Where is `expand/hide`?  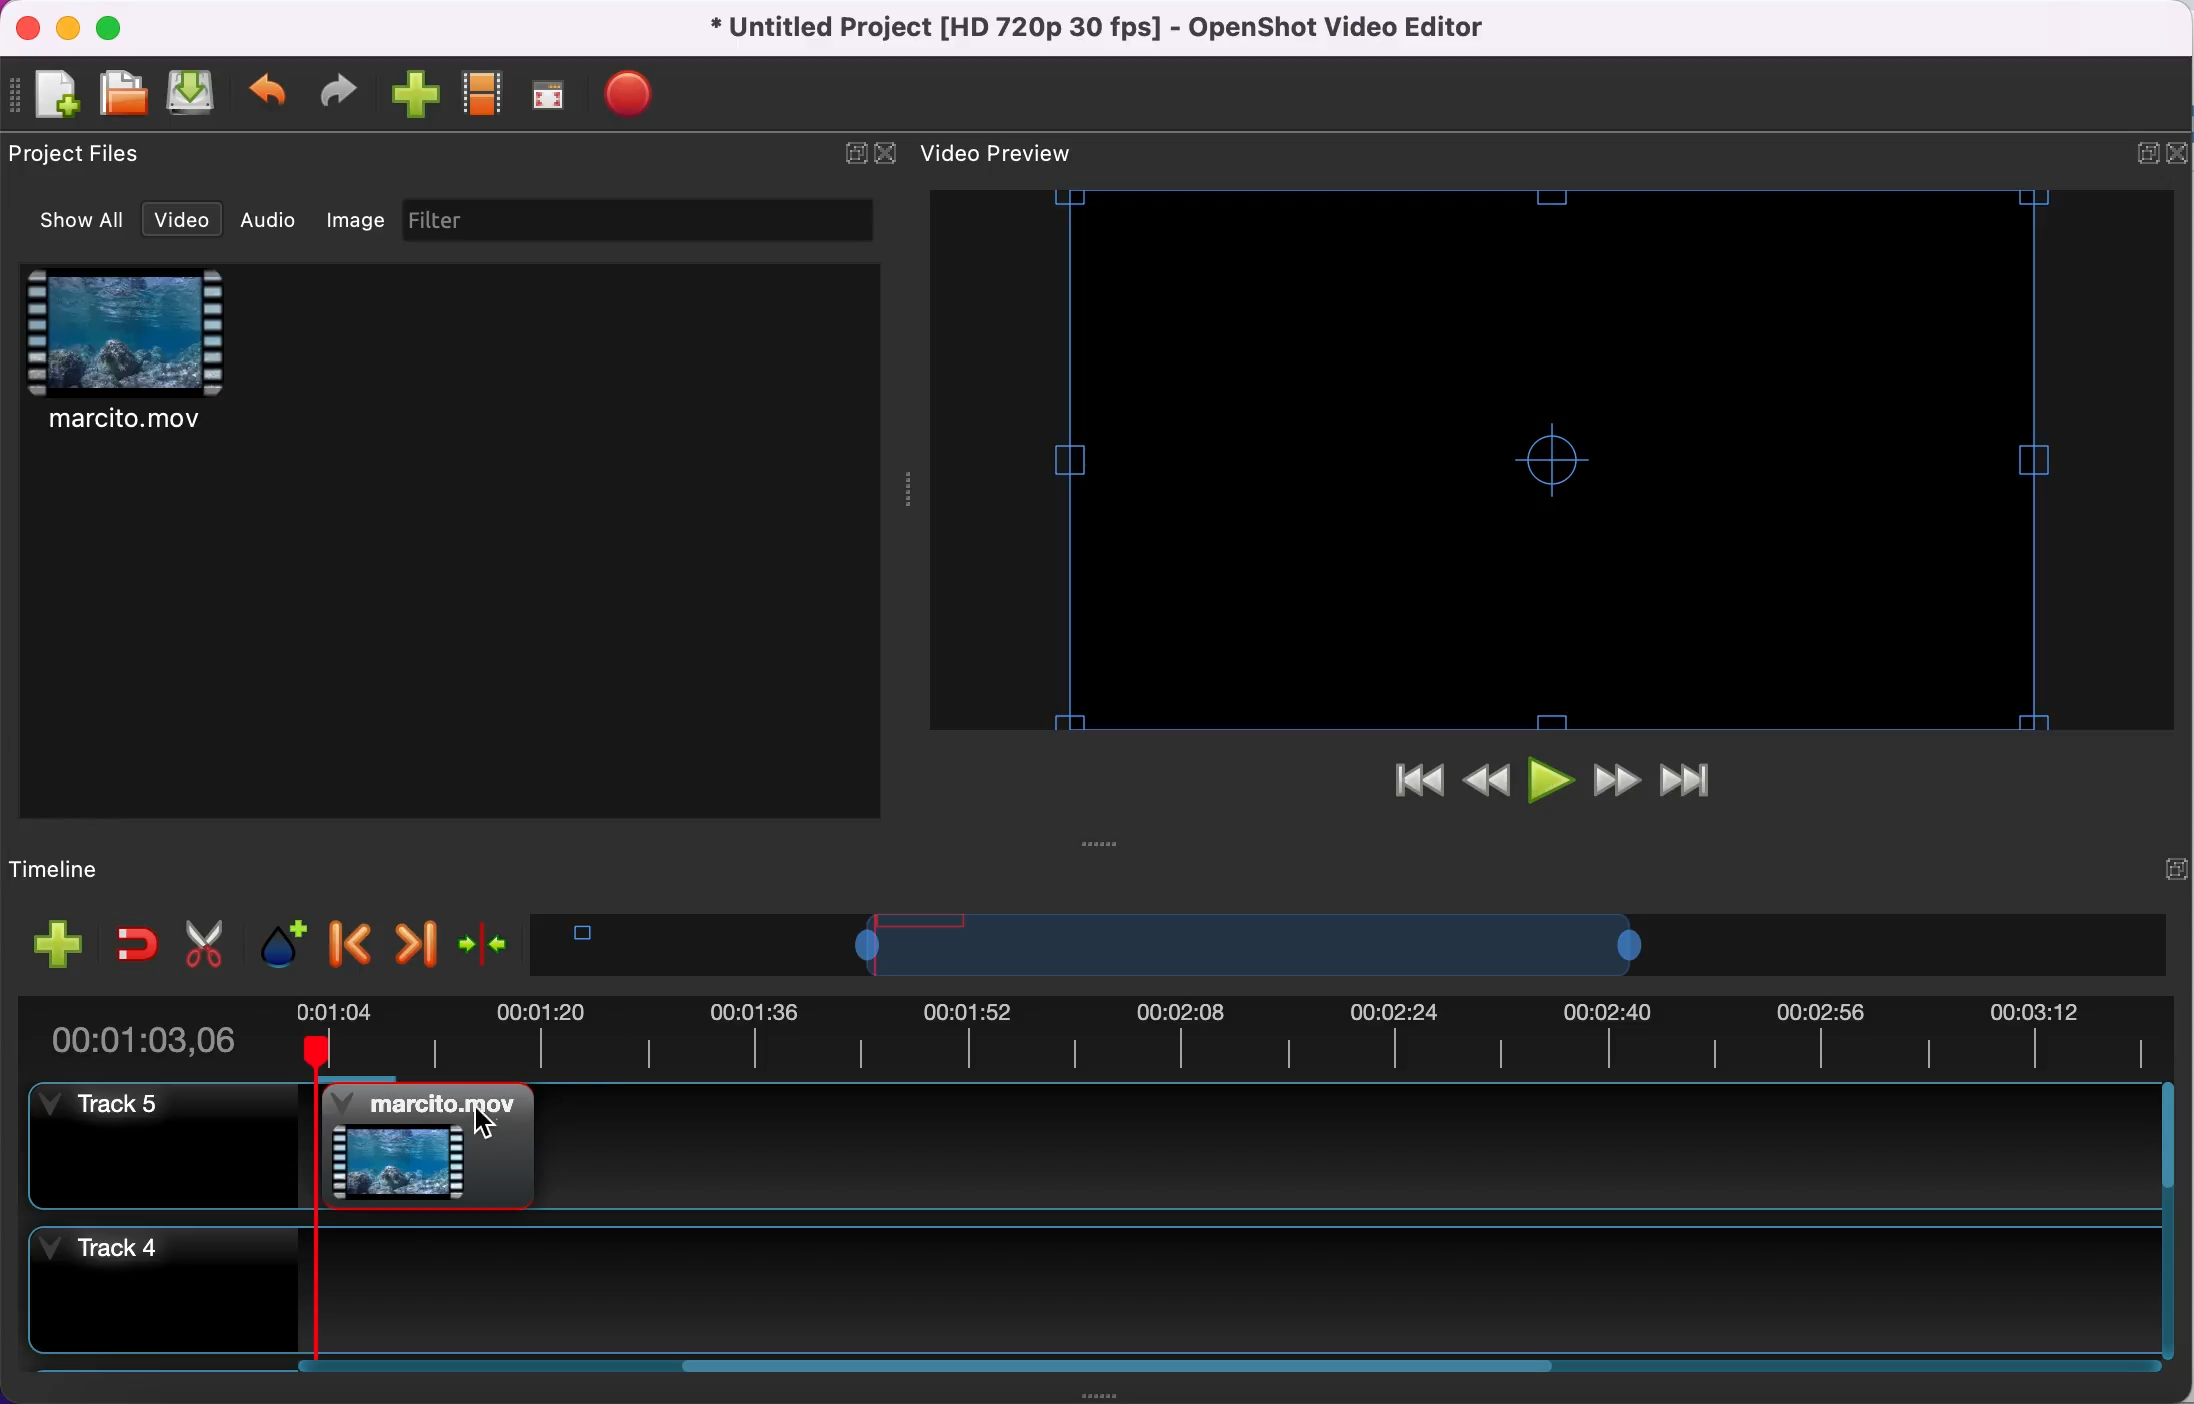 expand/hide is located at coordinates (849, 153).